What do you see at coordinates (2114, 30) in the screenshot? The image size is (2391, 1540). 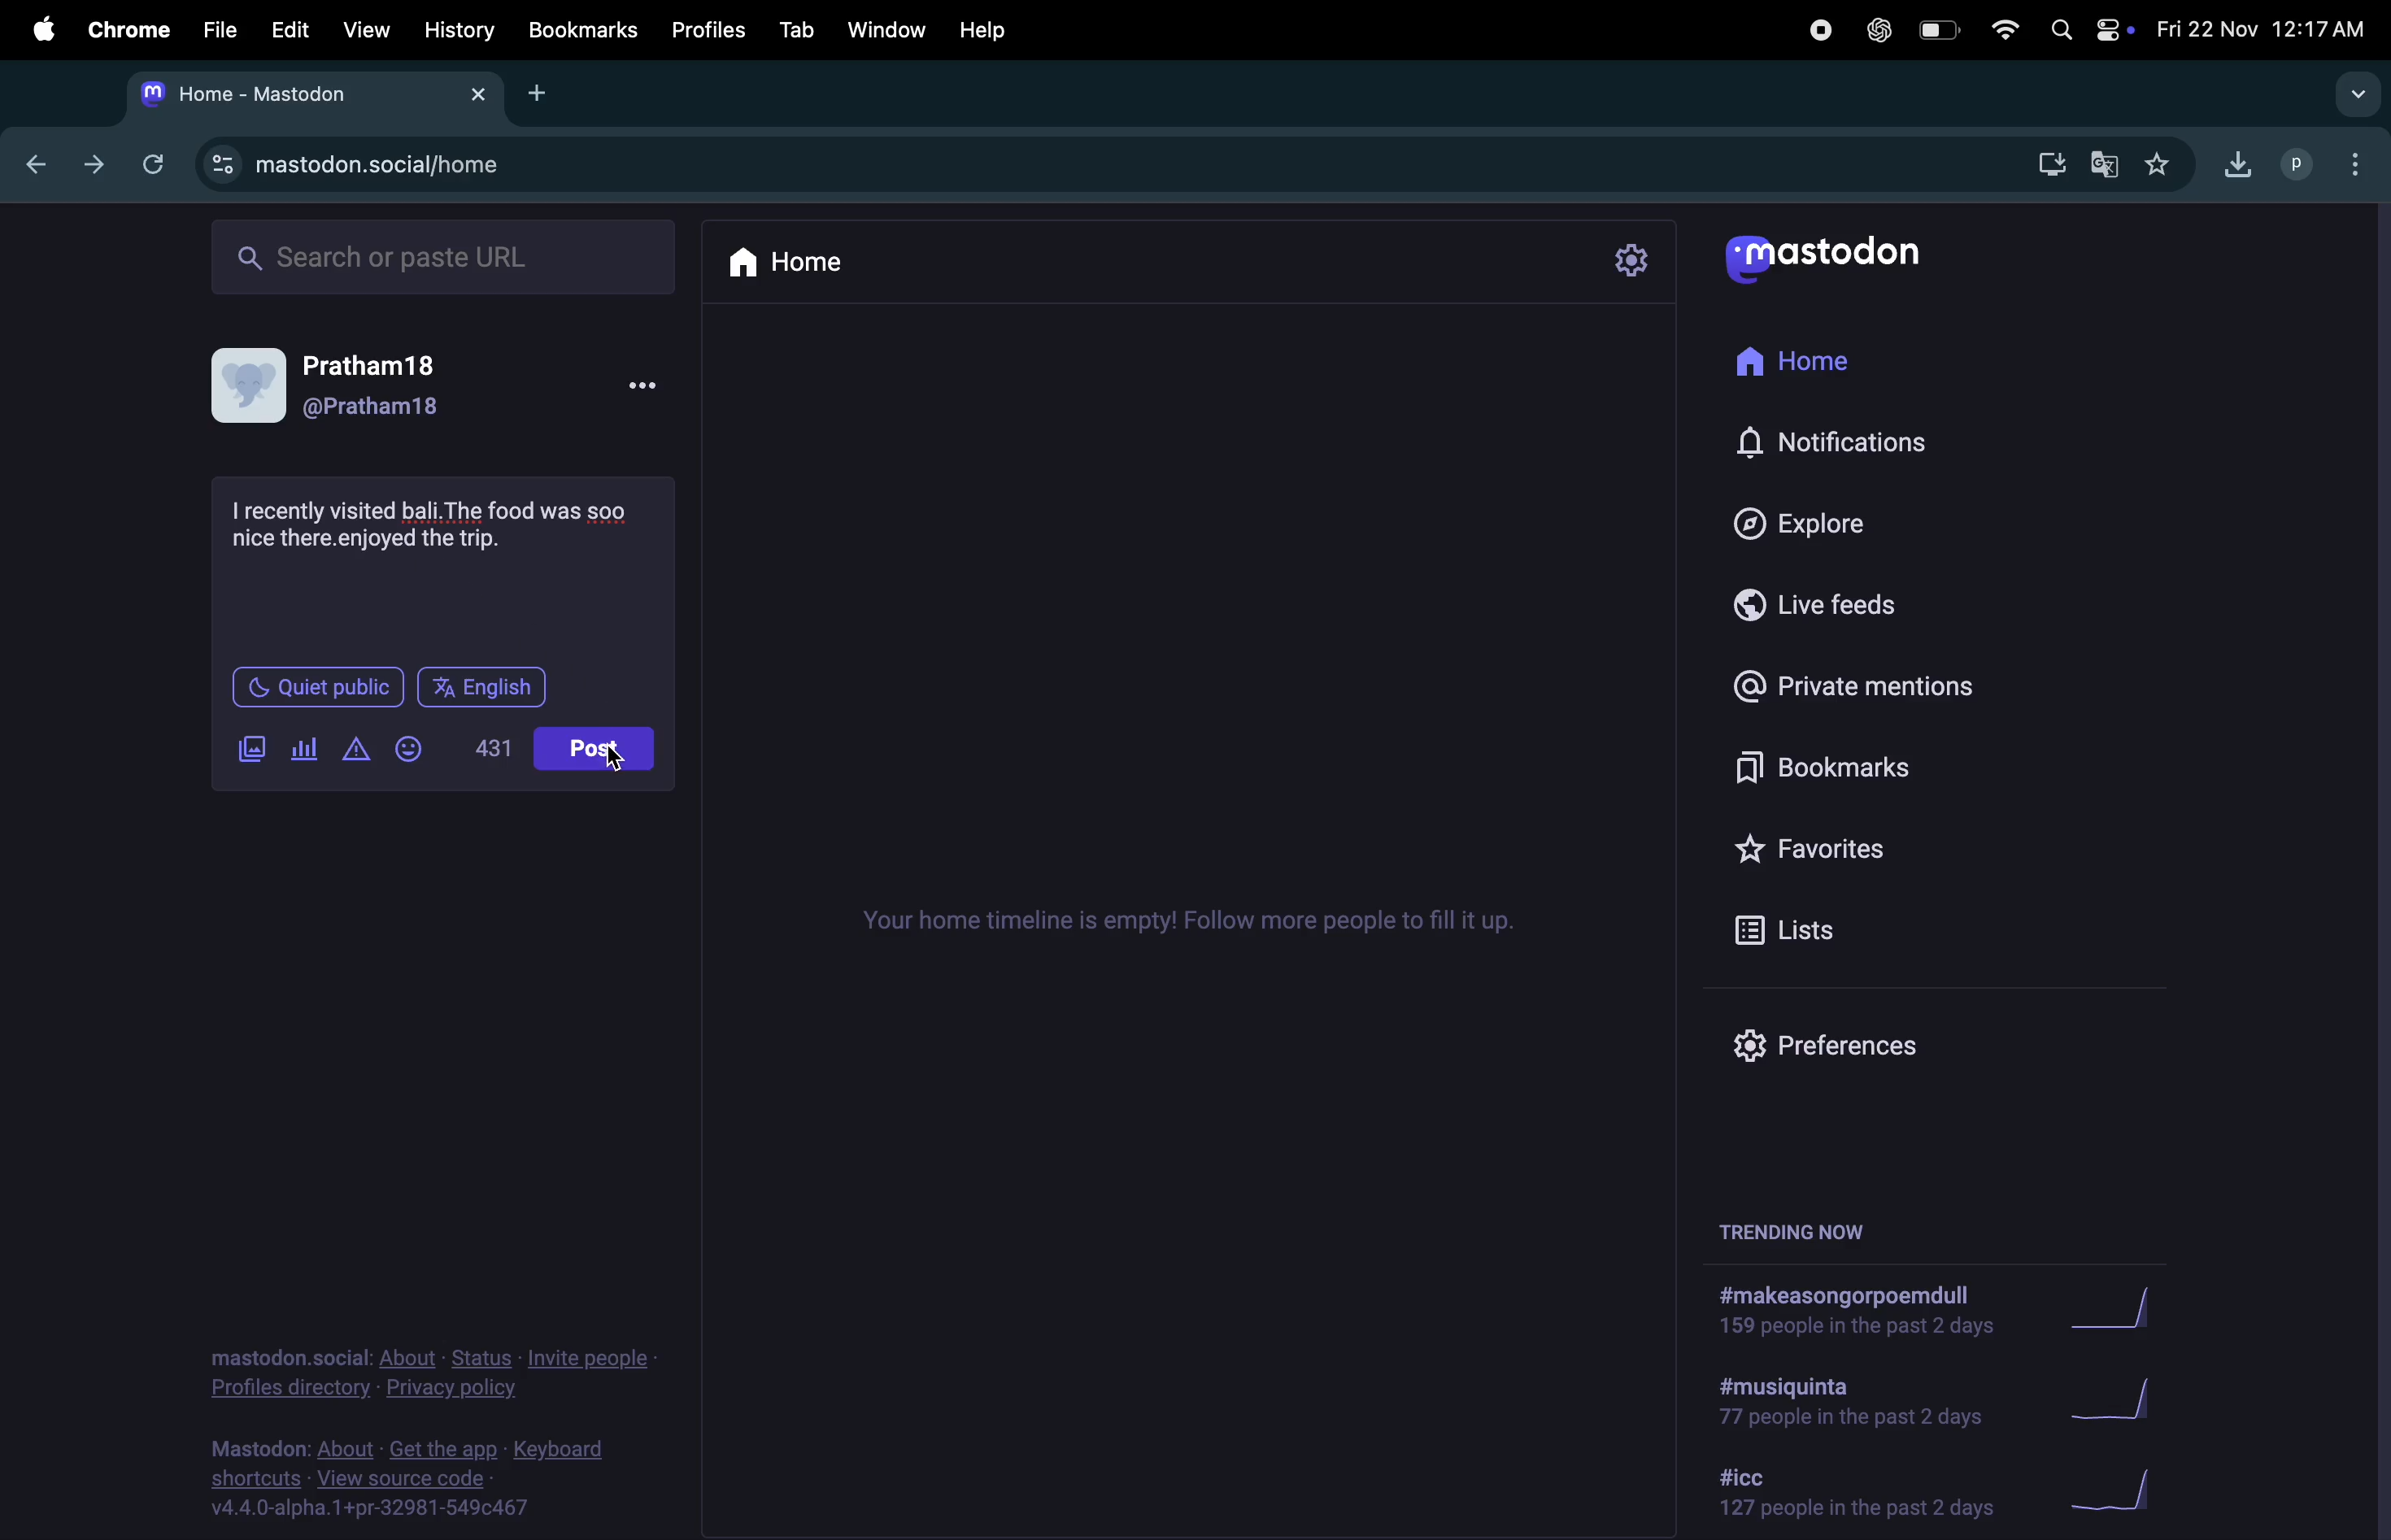 I see `apple widgets` at bounding box center [2114, 30].